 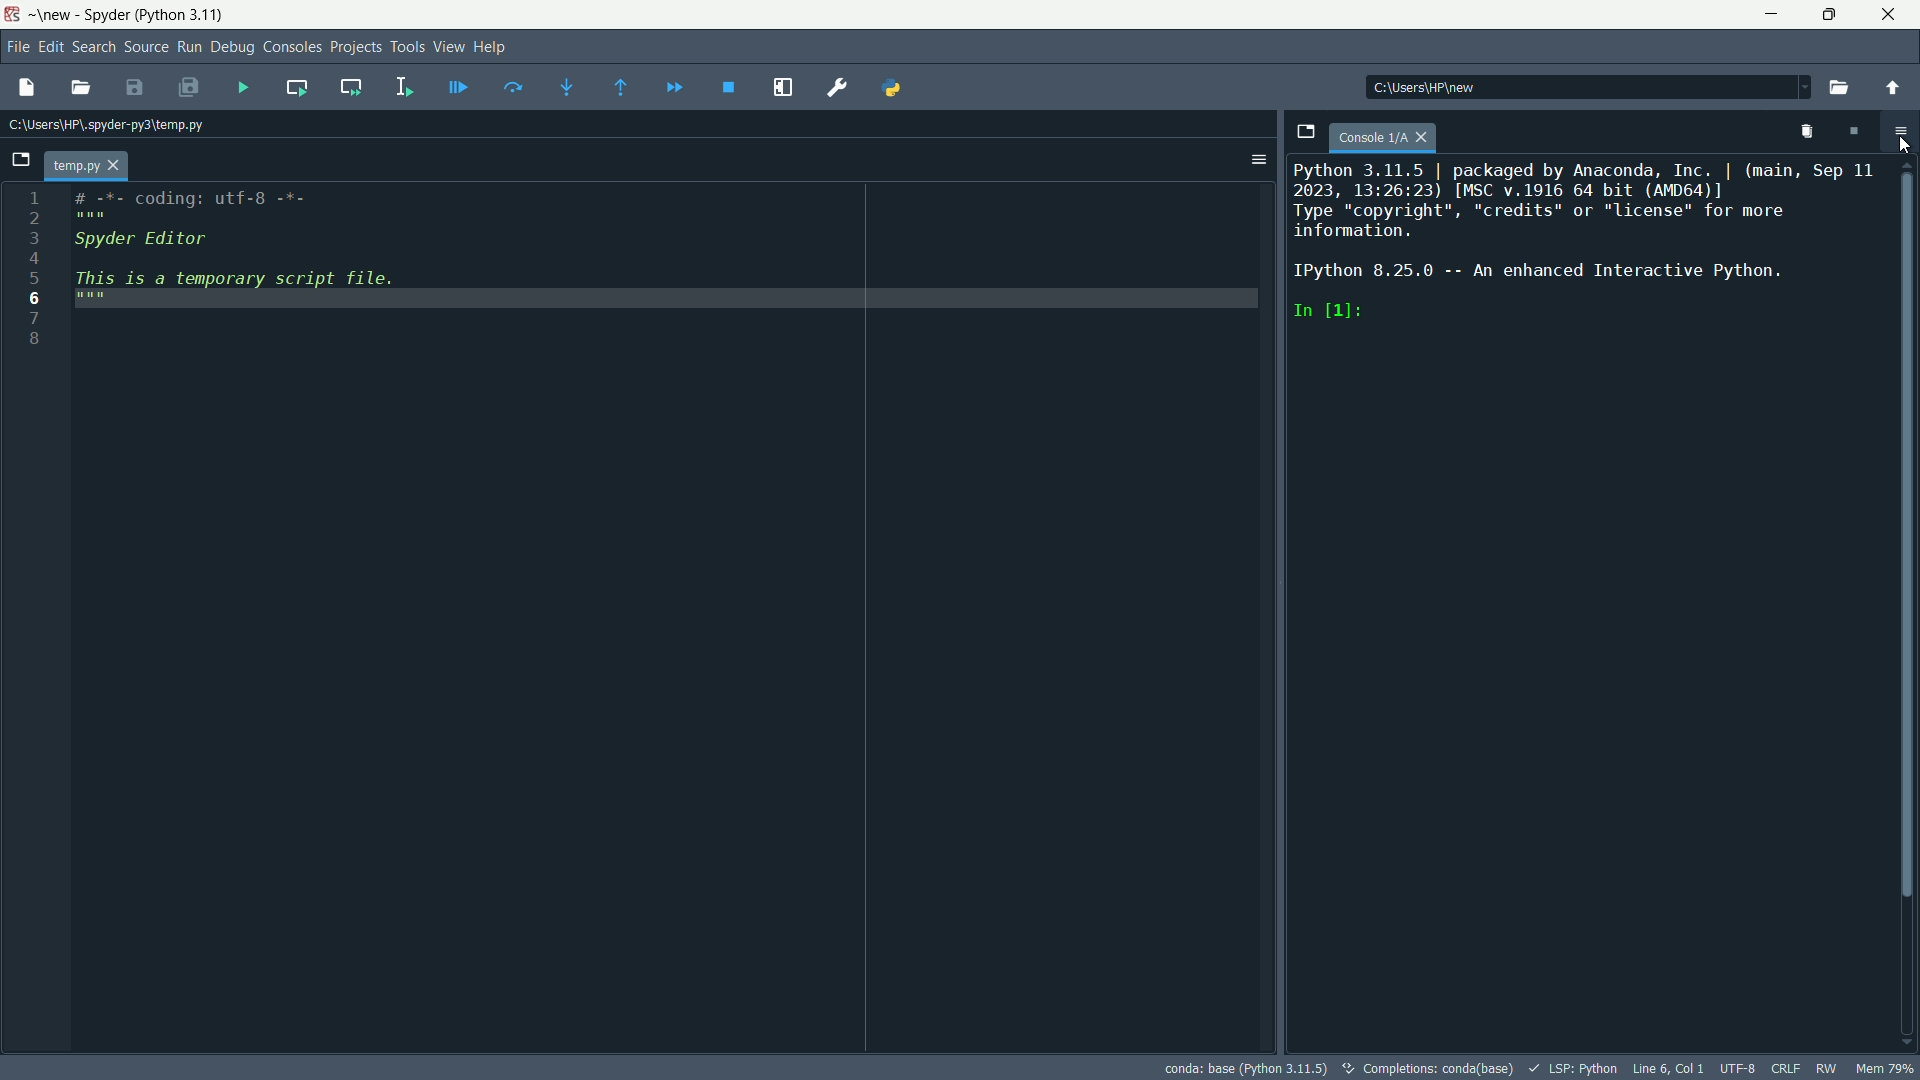 I want to click on browse tabs, so click(x=18, y=161).